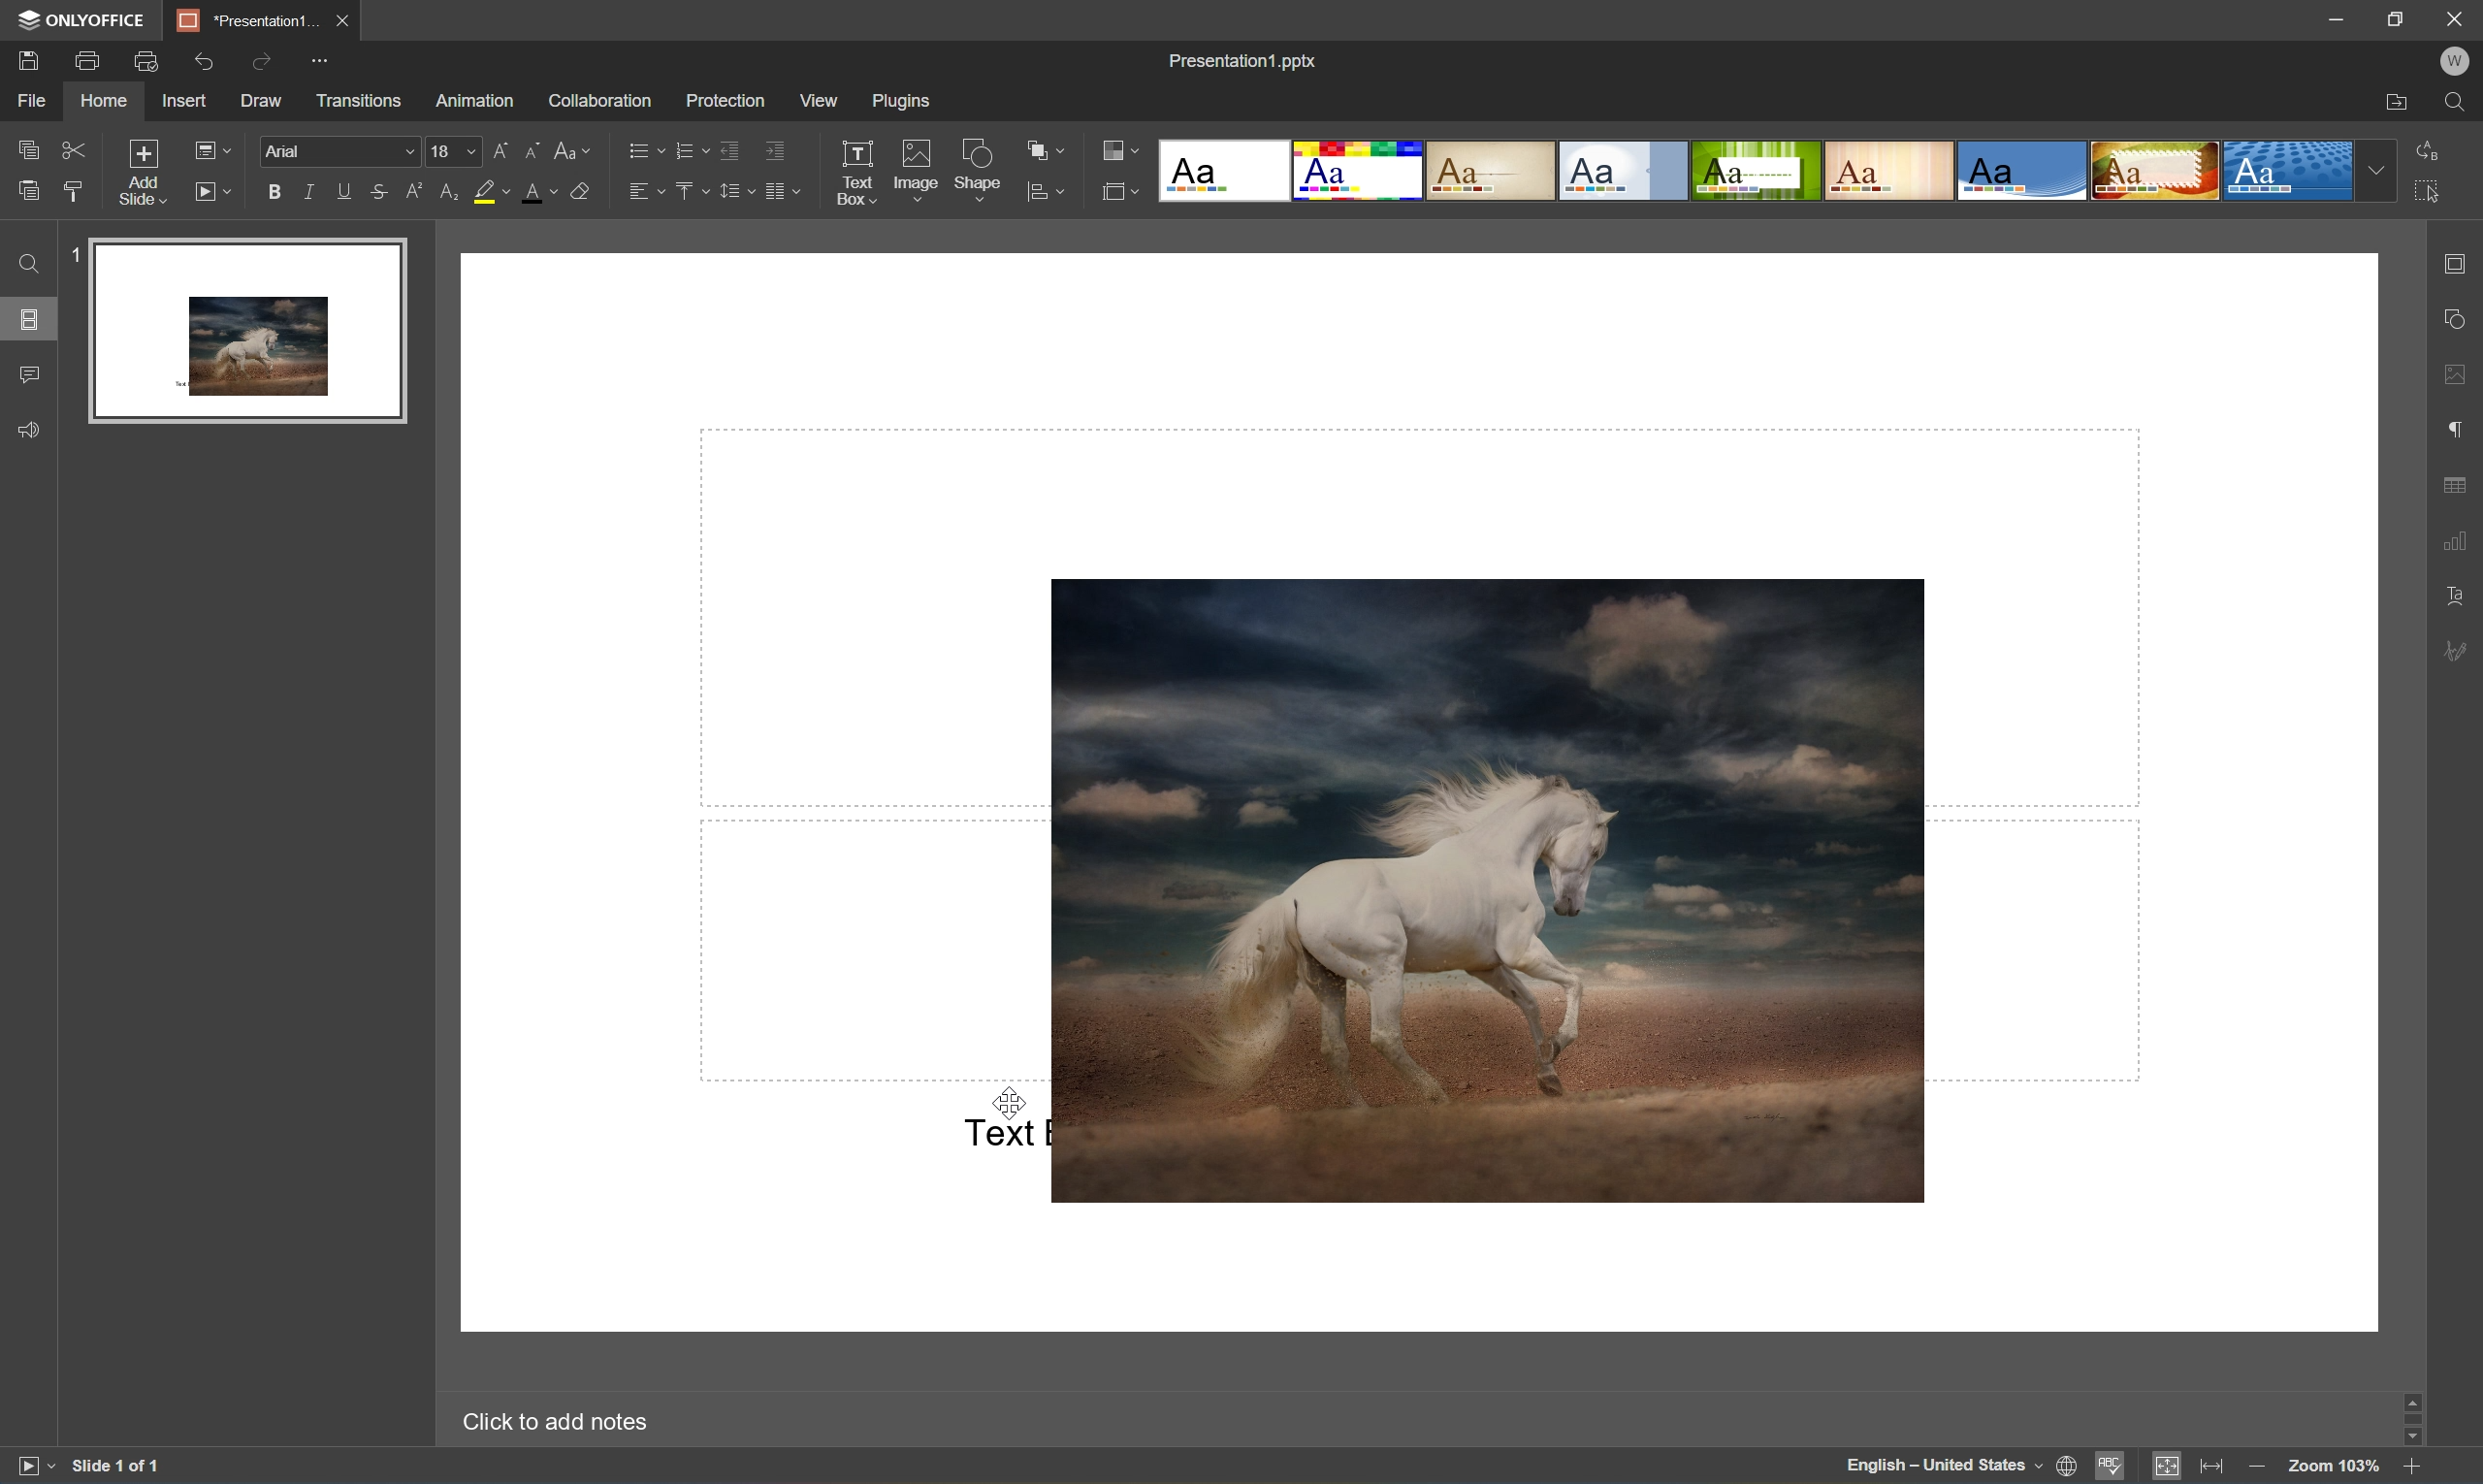  What do you see at coordinates (2024, 170) in the screenshot?
I see `Office` at bounding box center [2024, 170].